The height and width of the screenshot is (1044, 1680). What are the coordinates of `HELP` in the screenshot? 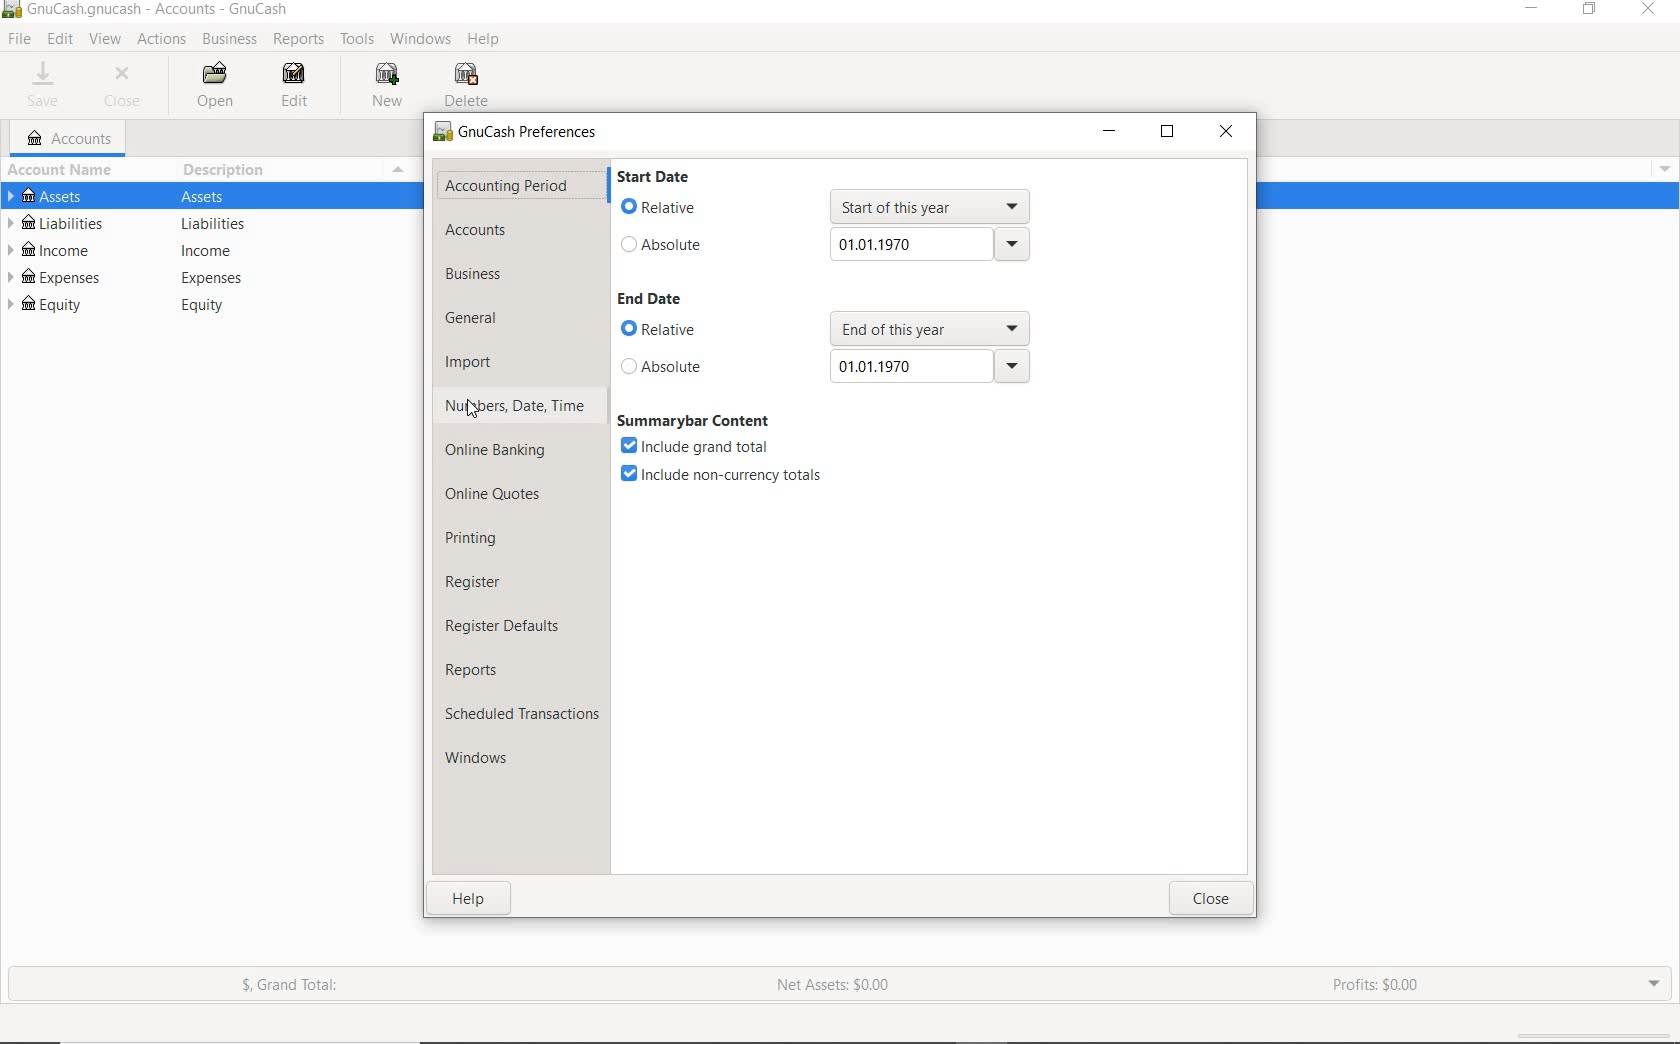 It's located at (488, 42).